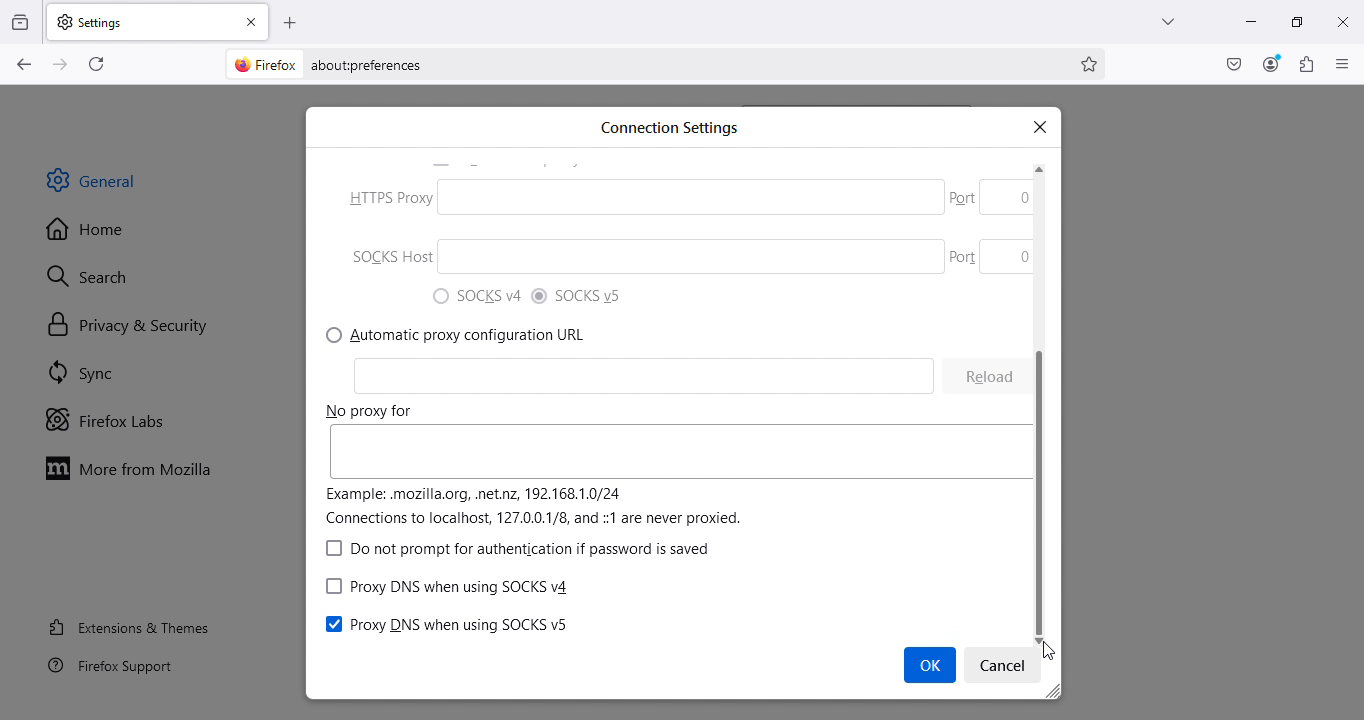 The image size is (1364, 720). Describe the element at coordinates (1355, 88) in the screenshot. I see `move up` at that location.